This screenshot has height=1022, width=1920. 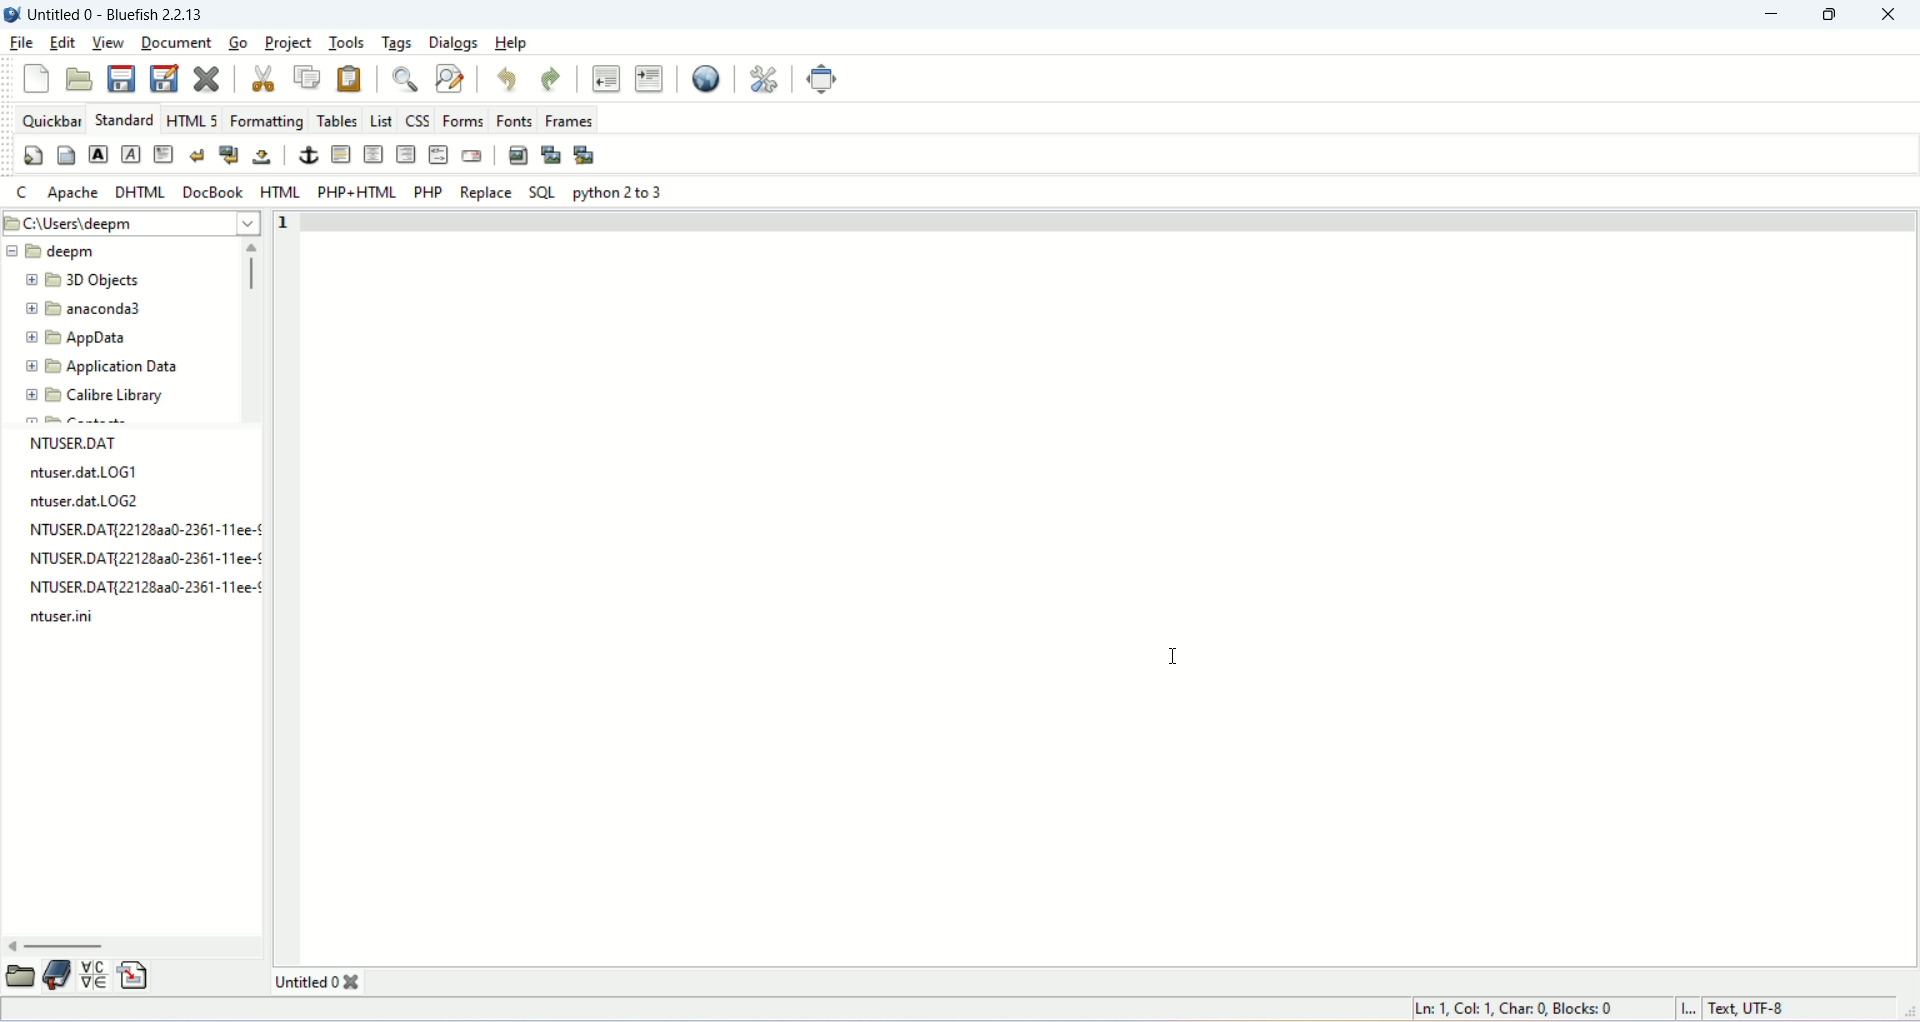 I want to click on list, so click(x=382, y=118).